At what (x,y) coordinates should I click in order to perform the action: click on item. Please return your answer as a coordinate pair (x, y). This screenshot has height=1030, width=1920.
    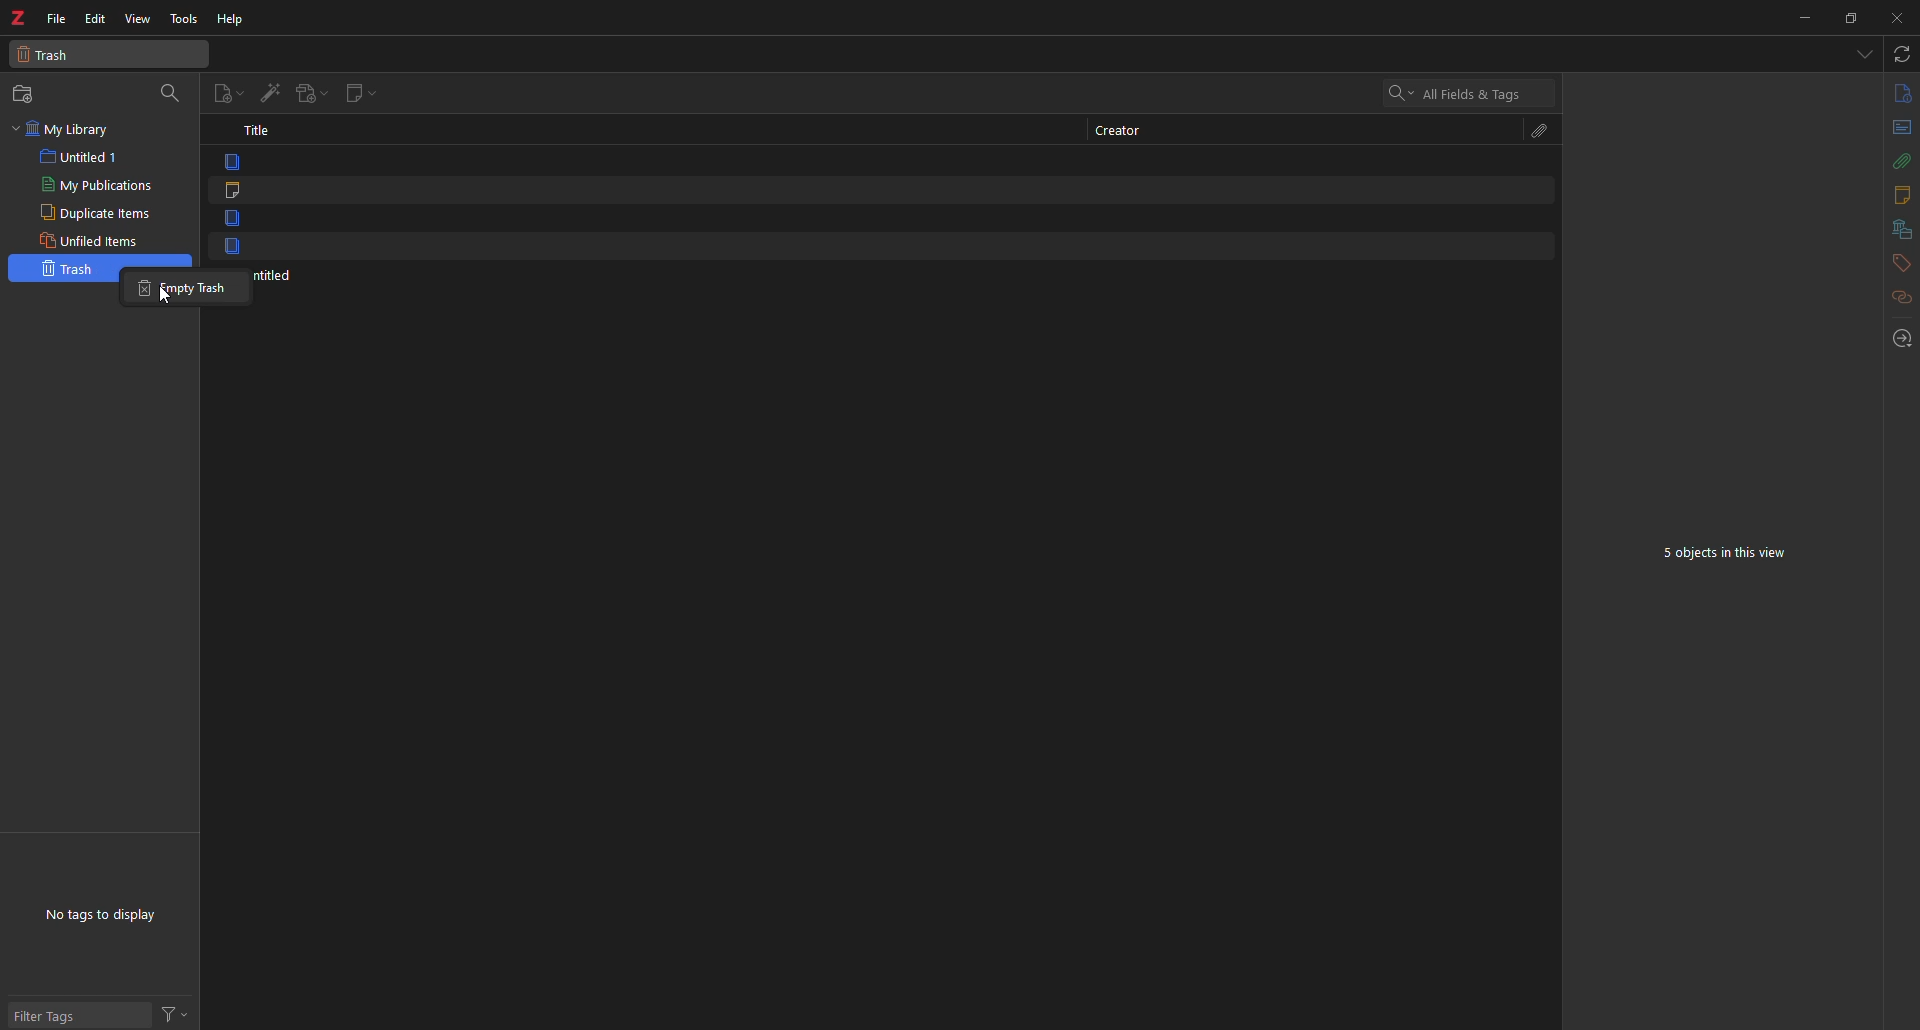
    Looking at the image, I should click on (231, 245).